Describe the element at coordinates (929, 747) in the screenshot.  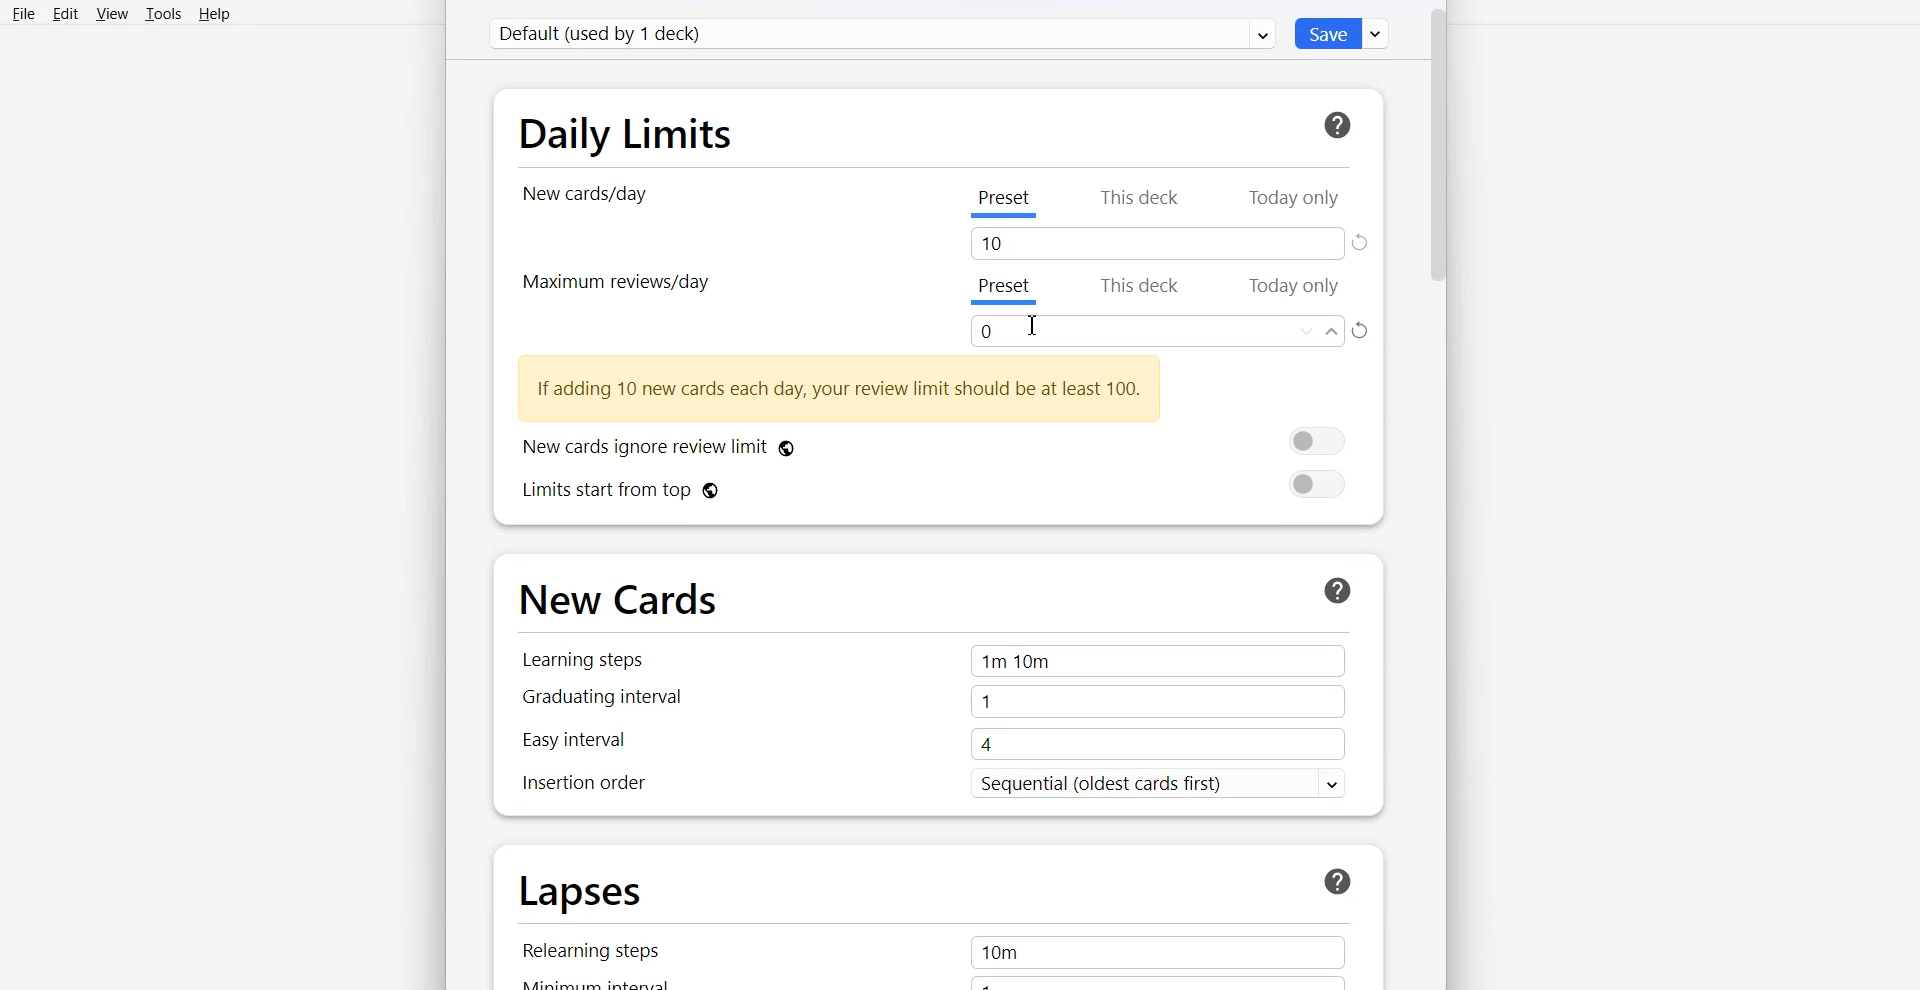
I see `Easy Interval` at that location.